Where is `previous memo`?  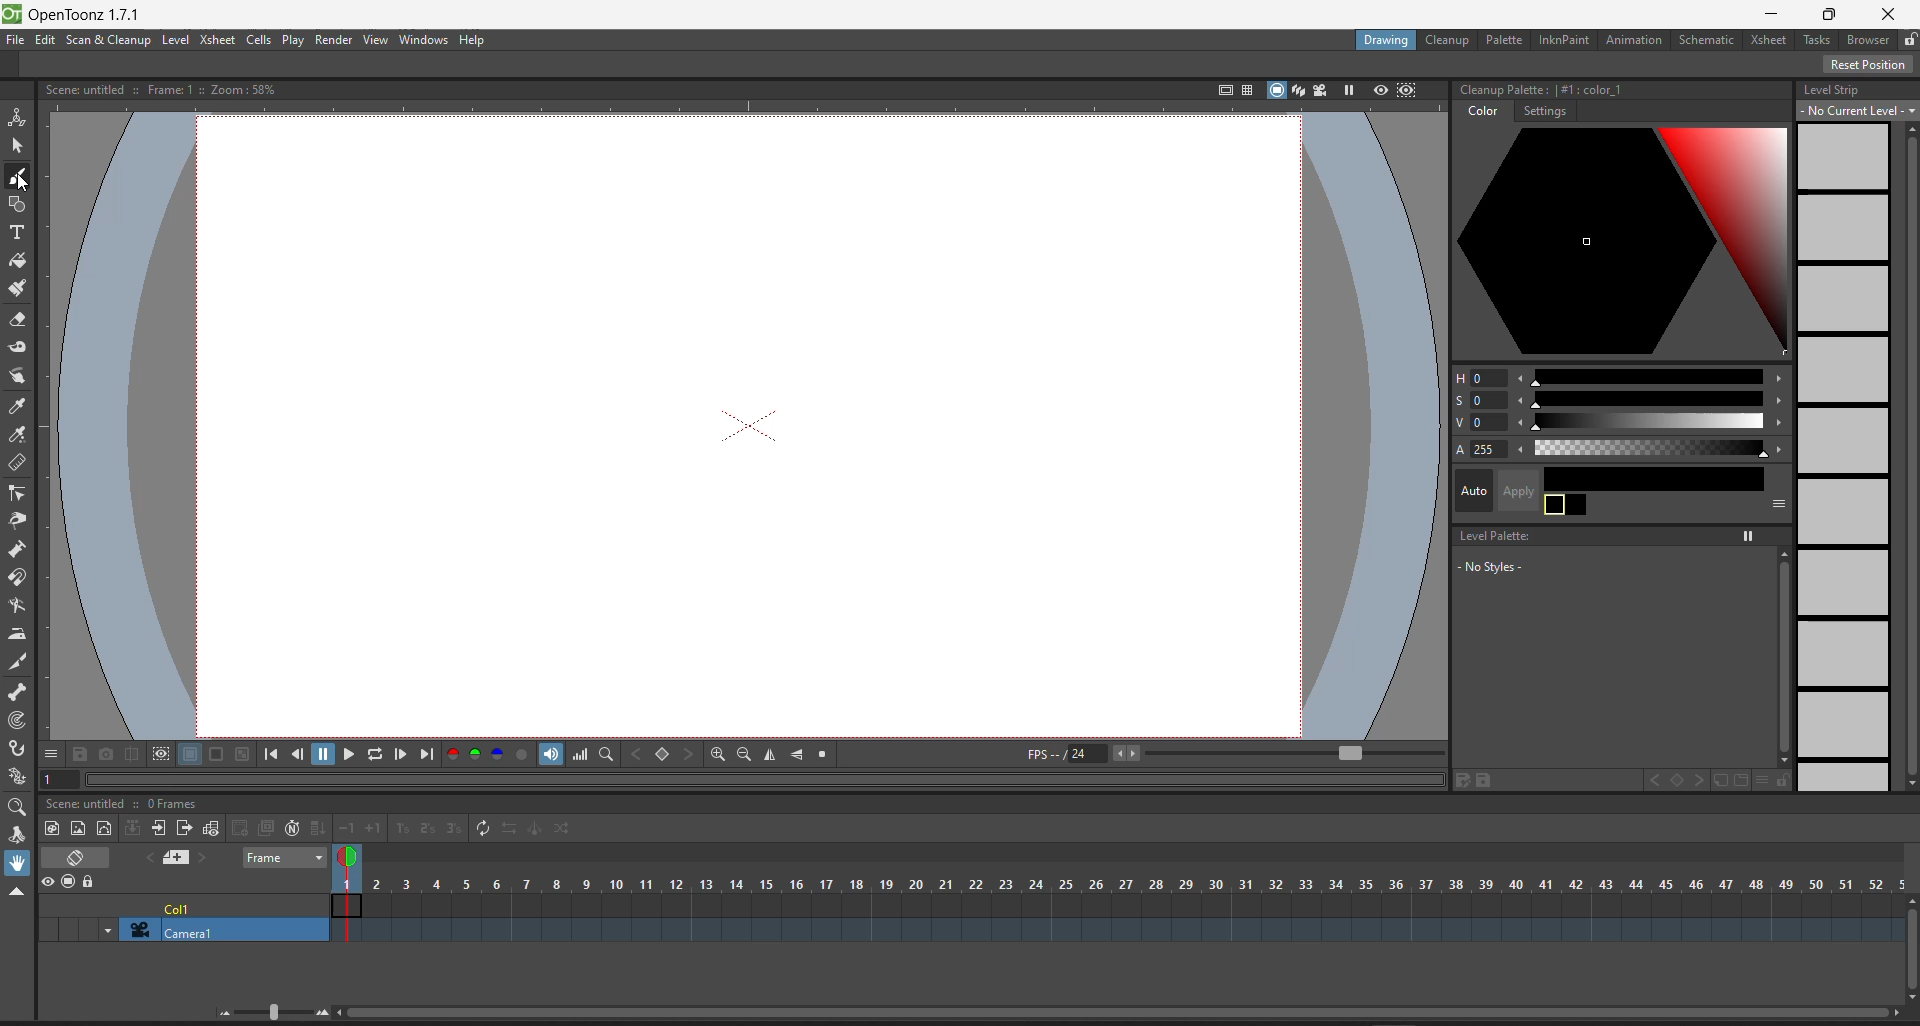
previous memo is located at coordinates (145, 859).